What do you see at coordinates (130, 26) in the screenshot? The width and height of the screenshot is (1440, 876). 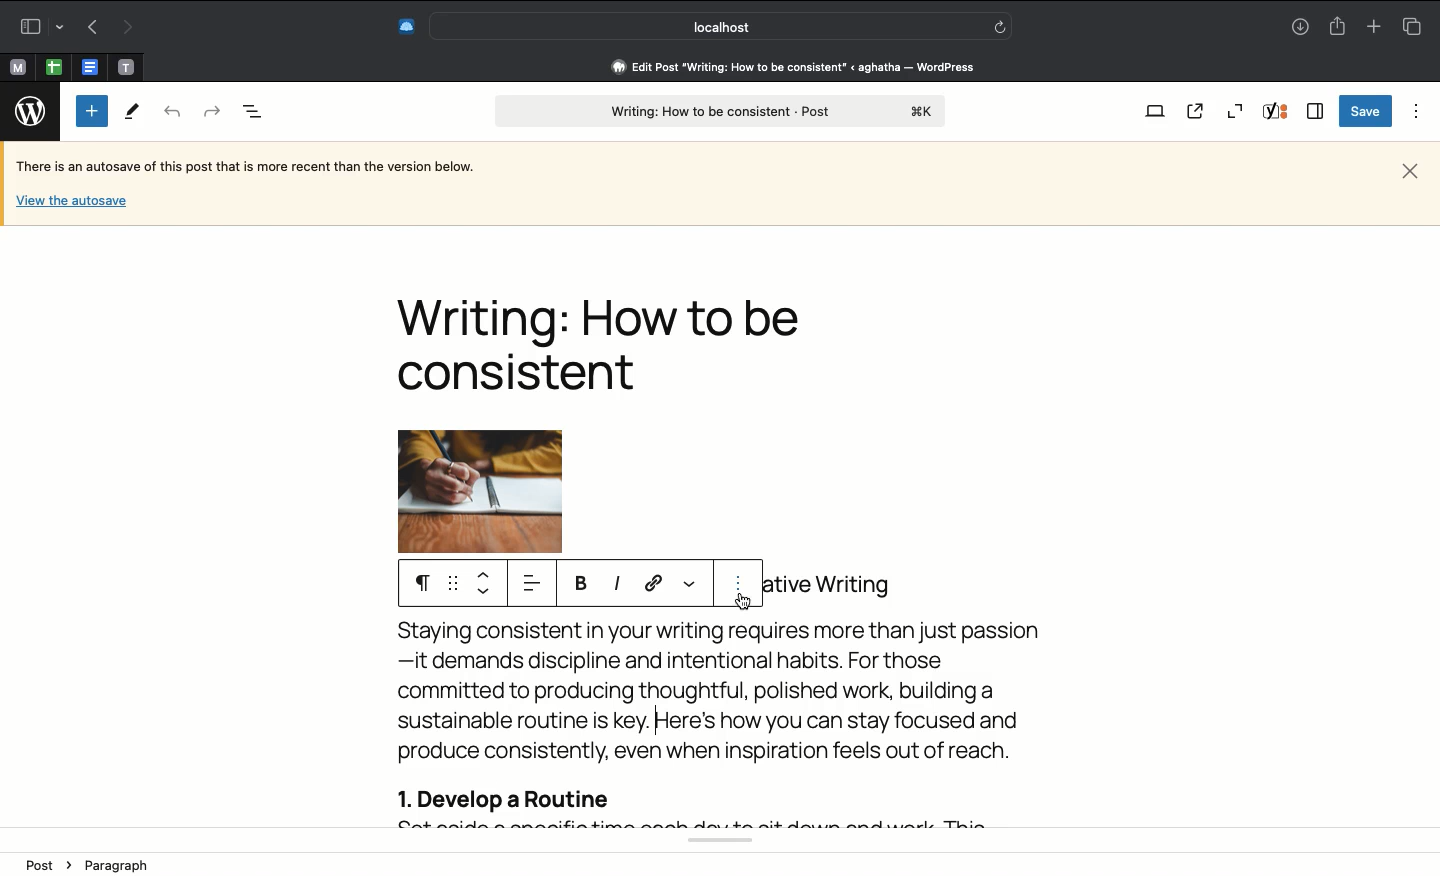 I see `Next page` at bounding box center [130, 26].